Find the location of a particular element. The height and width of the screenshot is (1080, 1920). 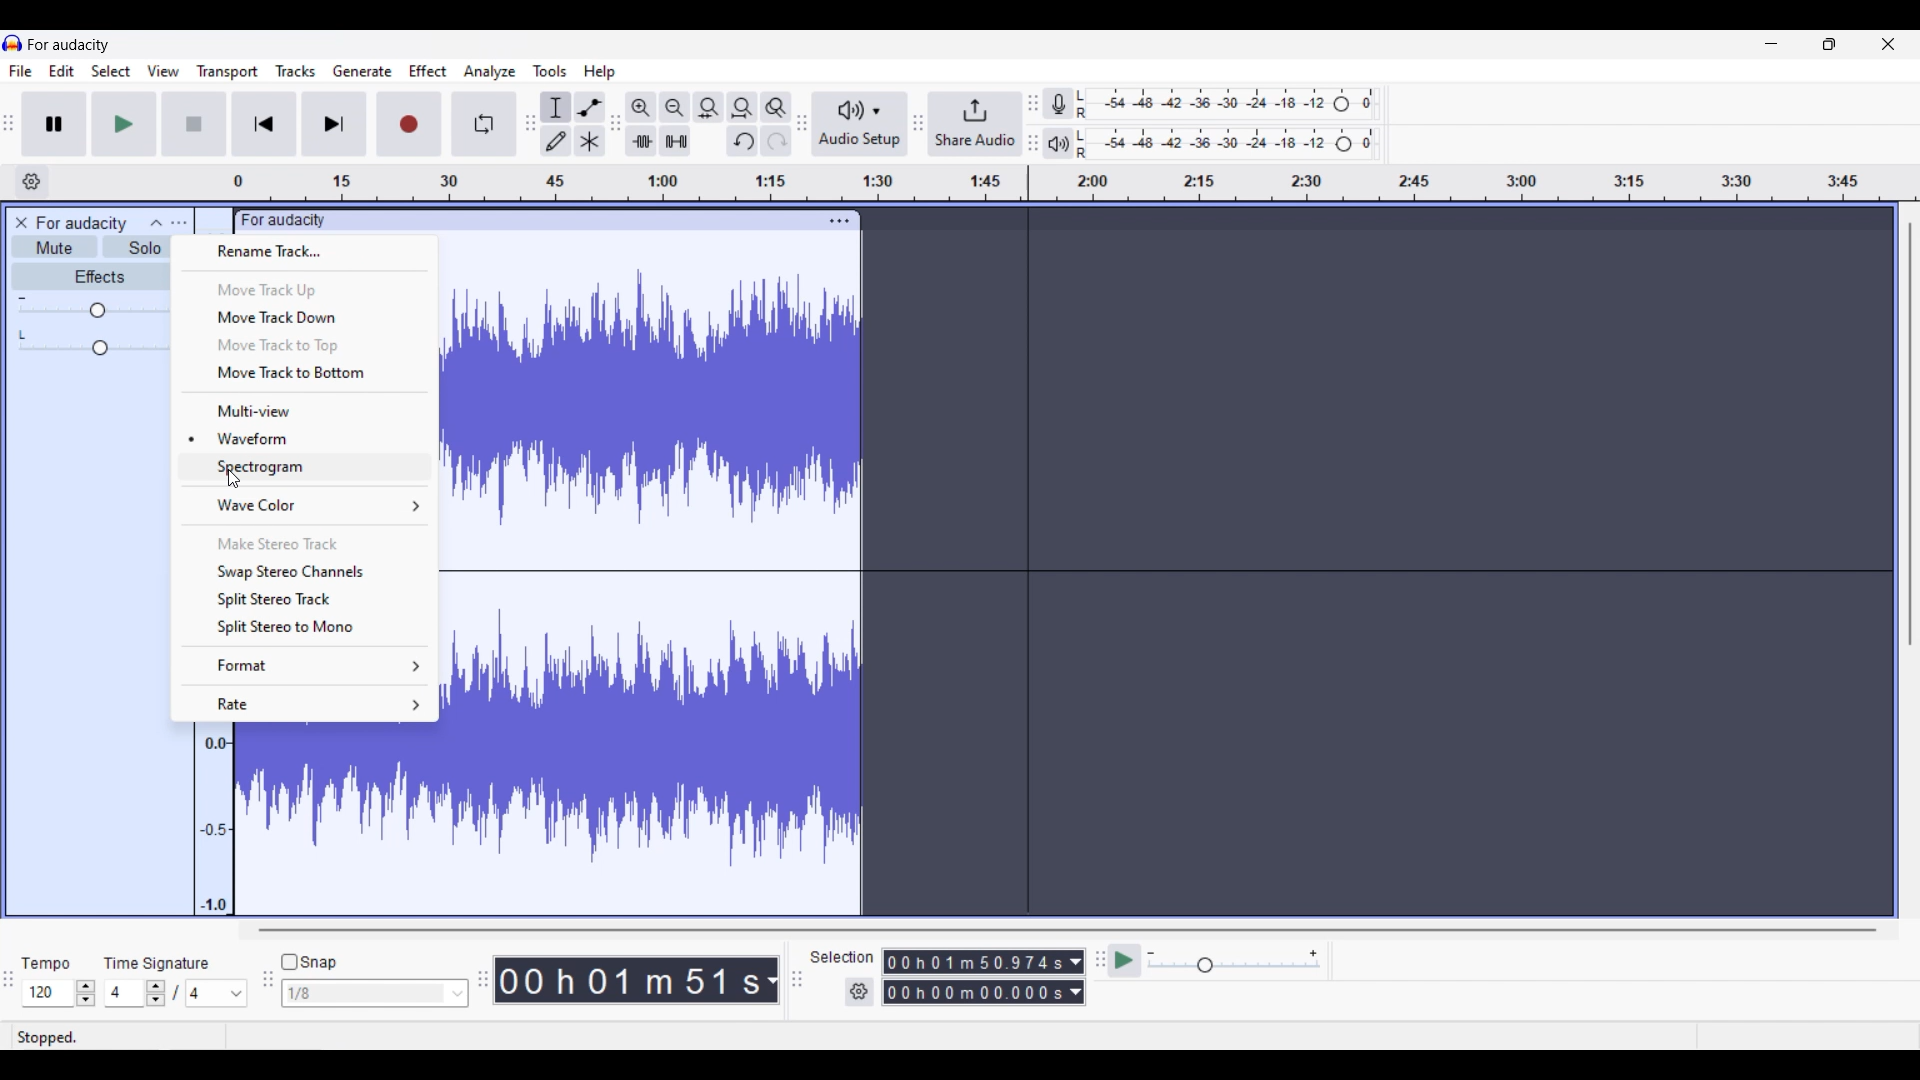

Skip/Select to end is located at coordinates (336, 124).